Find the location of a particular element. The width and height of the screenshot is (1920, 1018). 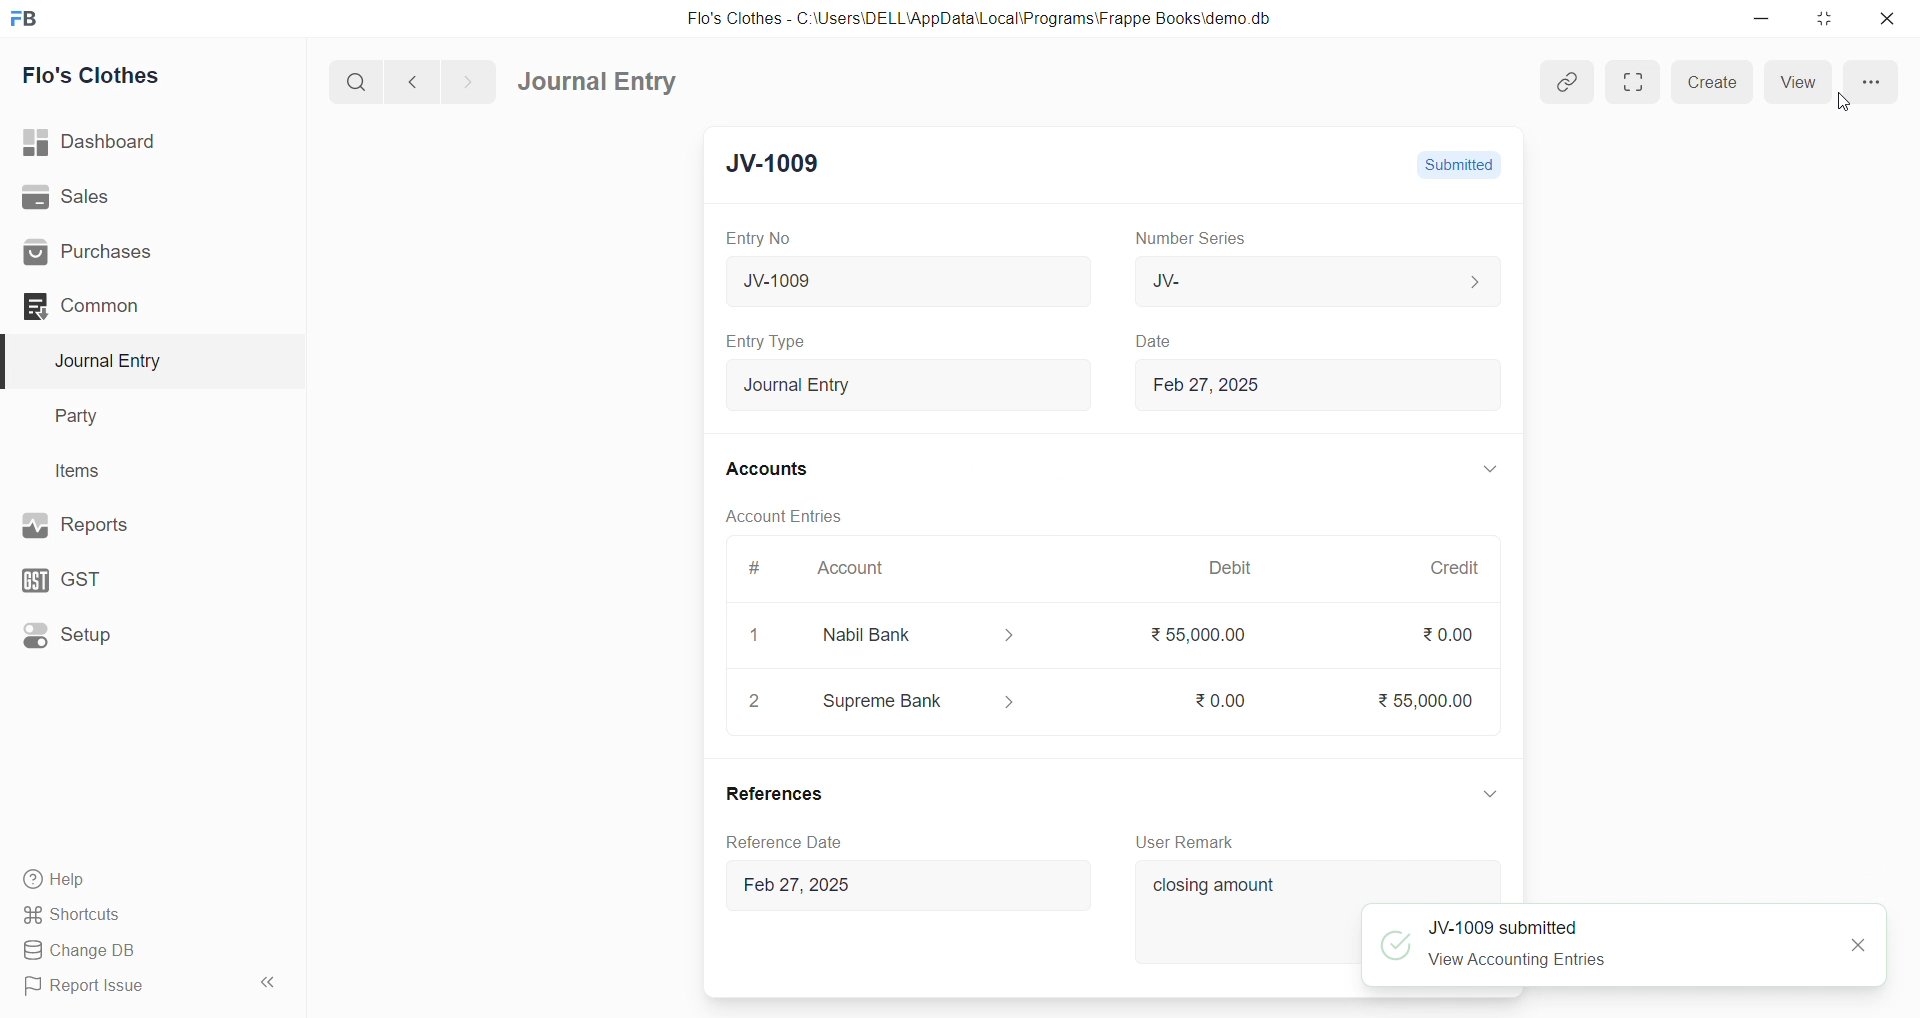

Reports is located at coordinates (118, 525).